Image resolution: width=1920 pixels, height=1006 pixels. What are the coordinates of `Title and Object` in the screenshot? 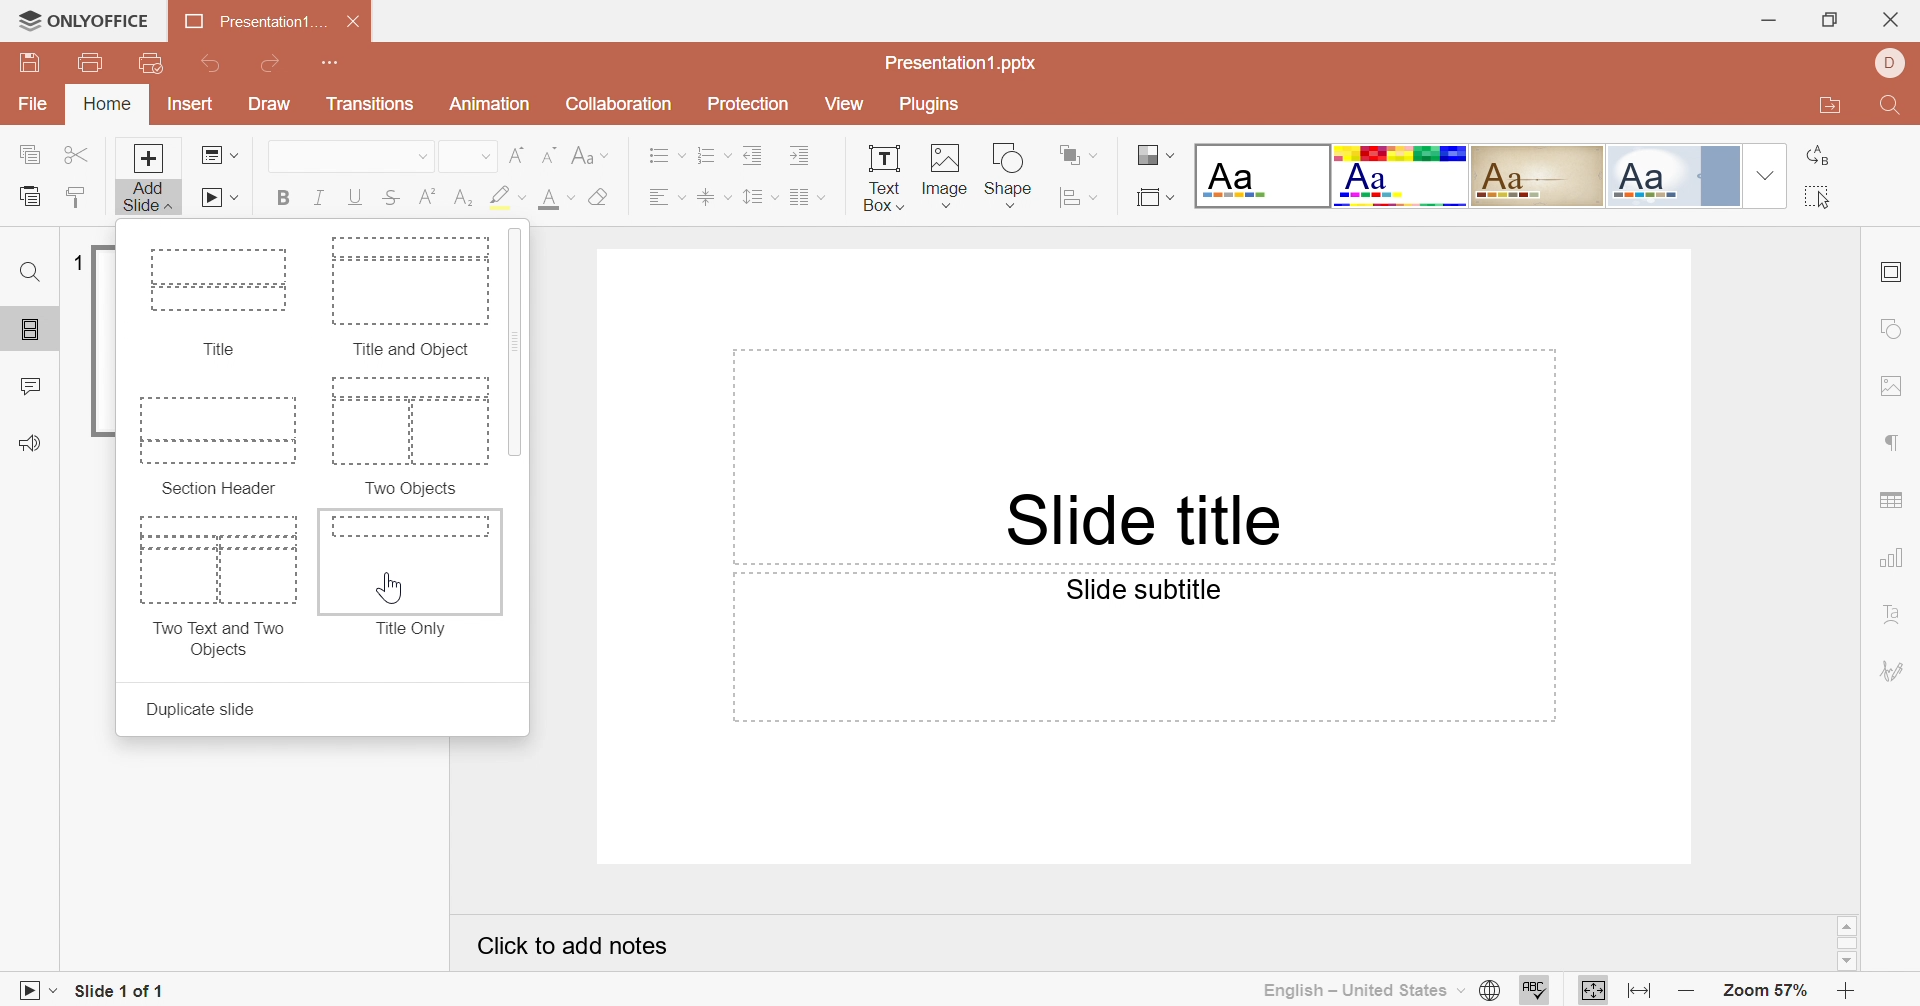 It's located at (411, 292).